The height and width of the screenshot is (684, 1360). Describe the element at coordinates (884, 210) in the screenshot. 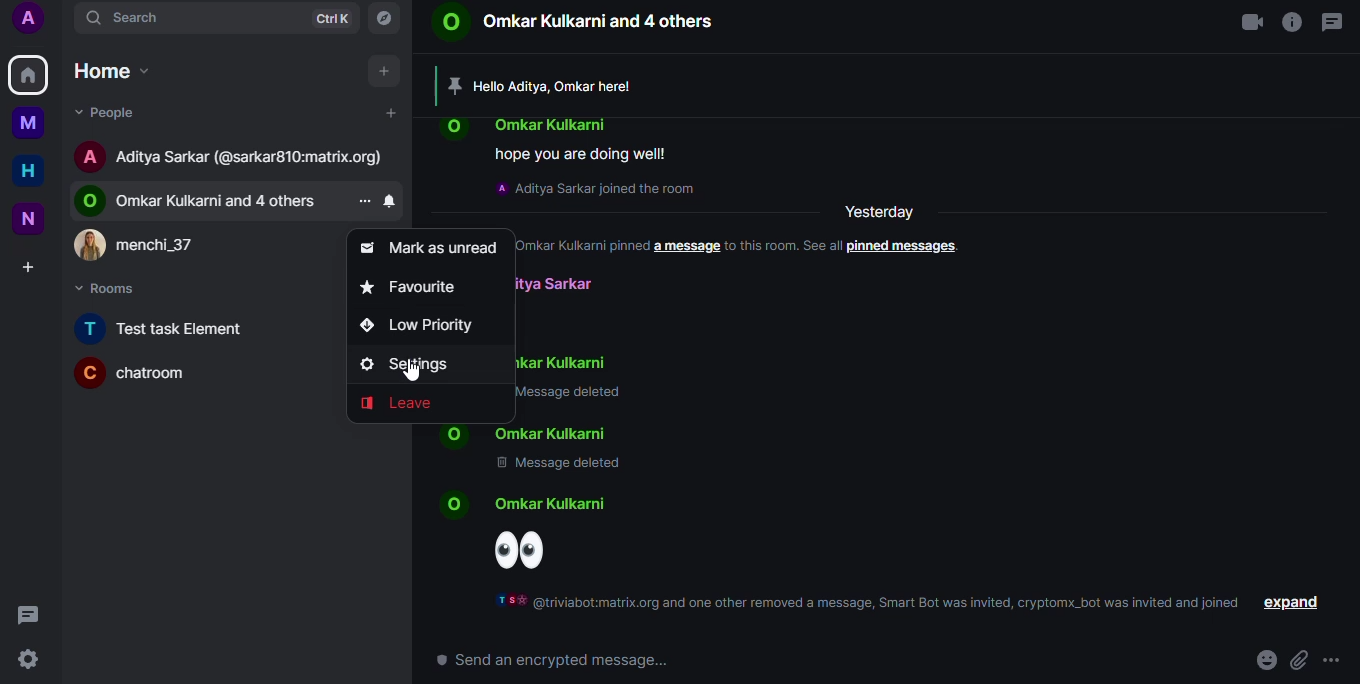

I see `Yesterday` at that location.